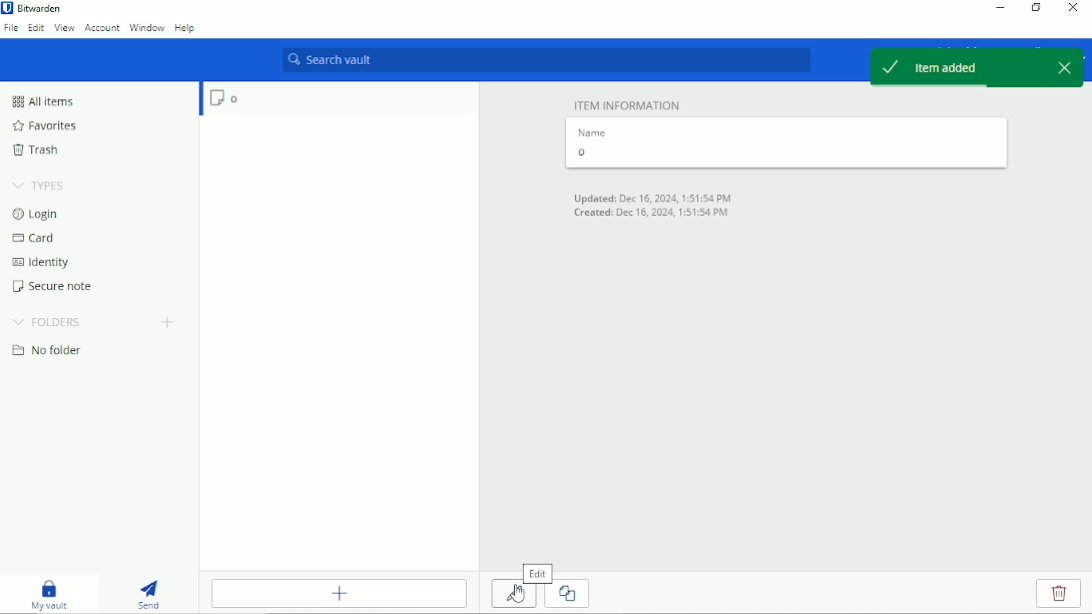 The width and height of the screenshot is (1092, 614). I want to click on Search vault, so click(544, 61).